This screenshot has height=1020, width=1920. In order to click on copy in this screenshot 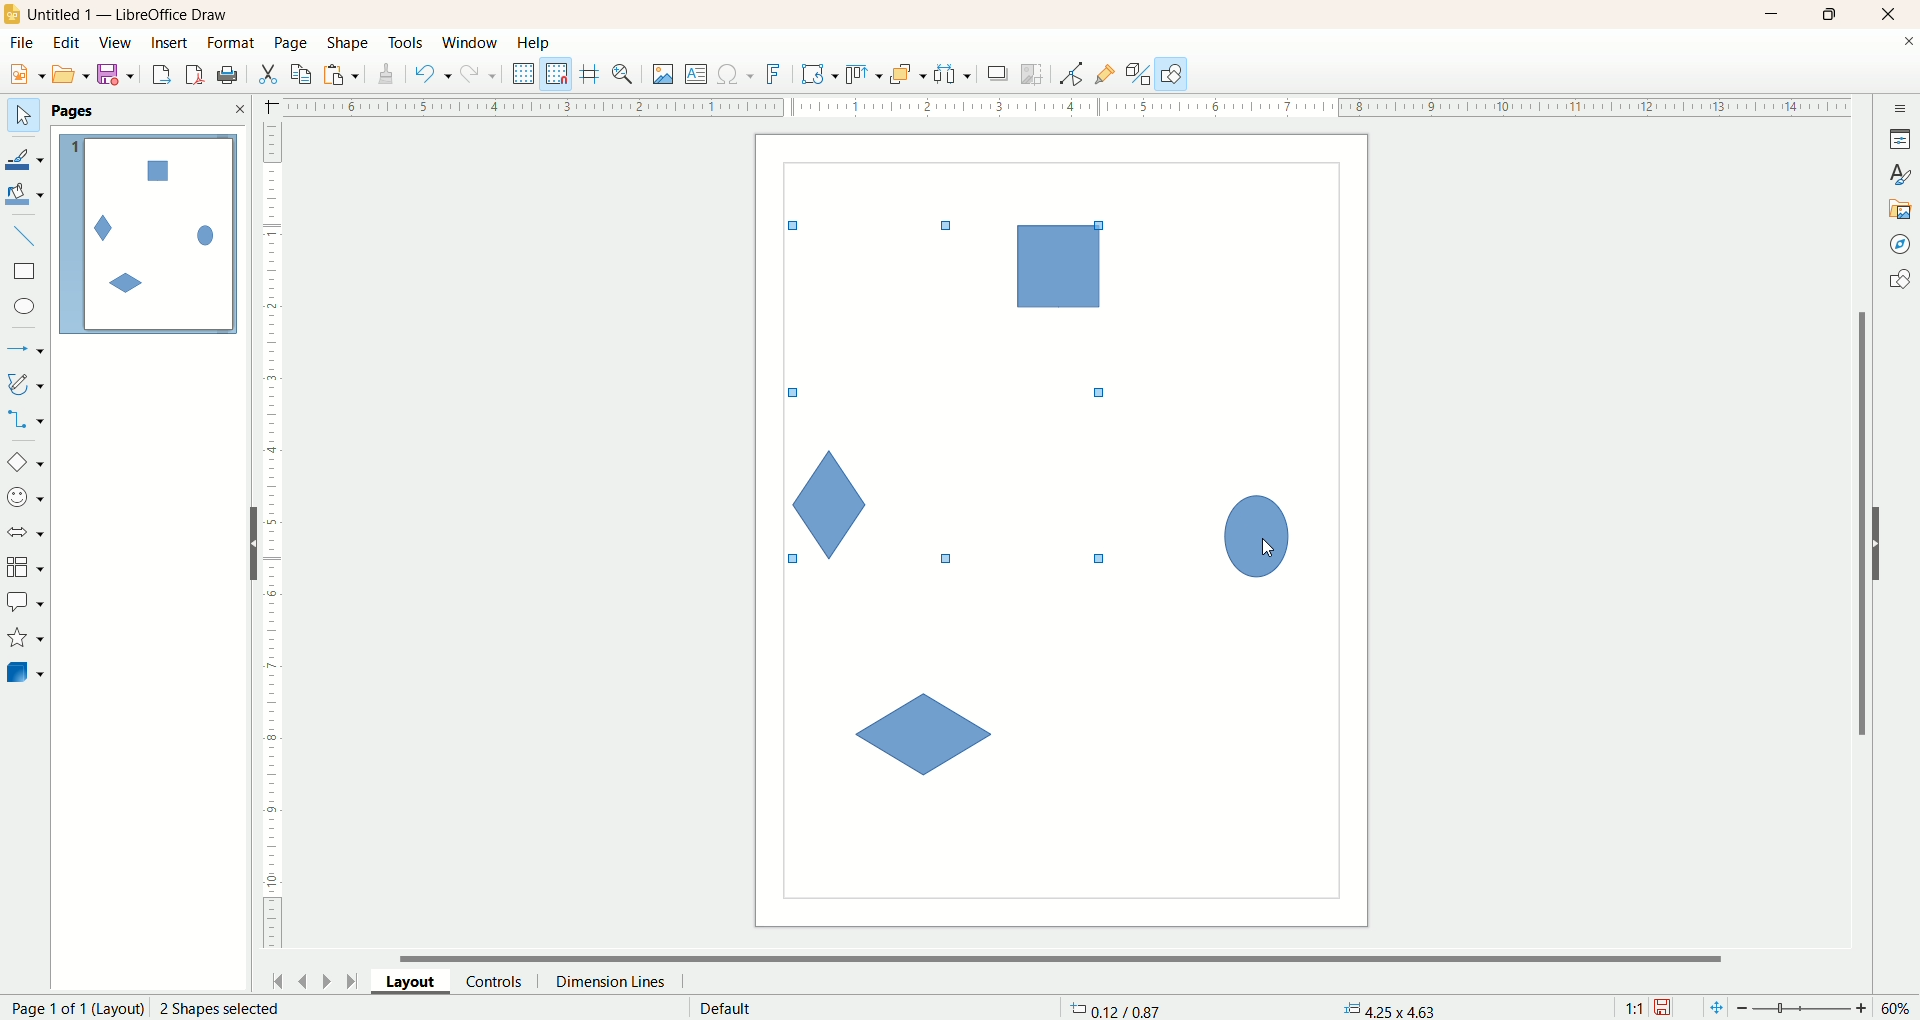, I will do `click(302, 74)`.